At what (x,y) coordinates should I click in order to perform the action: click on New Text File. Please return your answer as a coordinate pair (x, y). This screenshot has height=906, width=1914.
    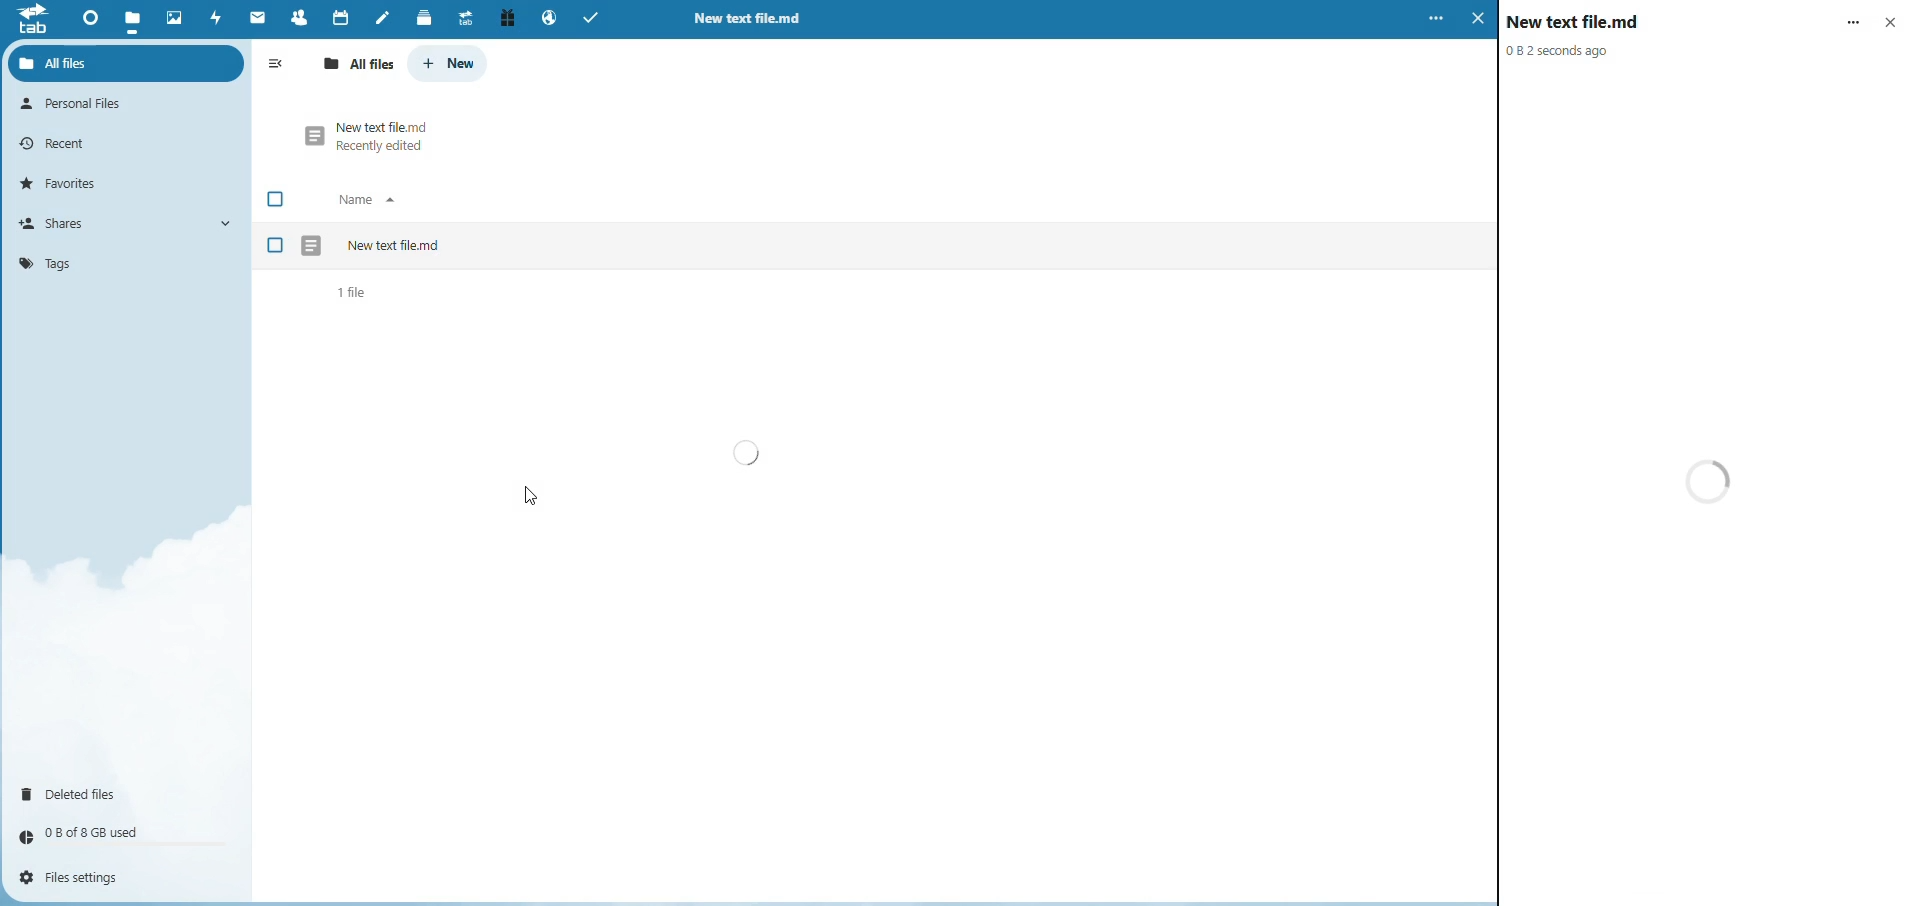
    Looking at the image, I should click on (395, 244).